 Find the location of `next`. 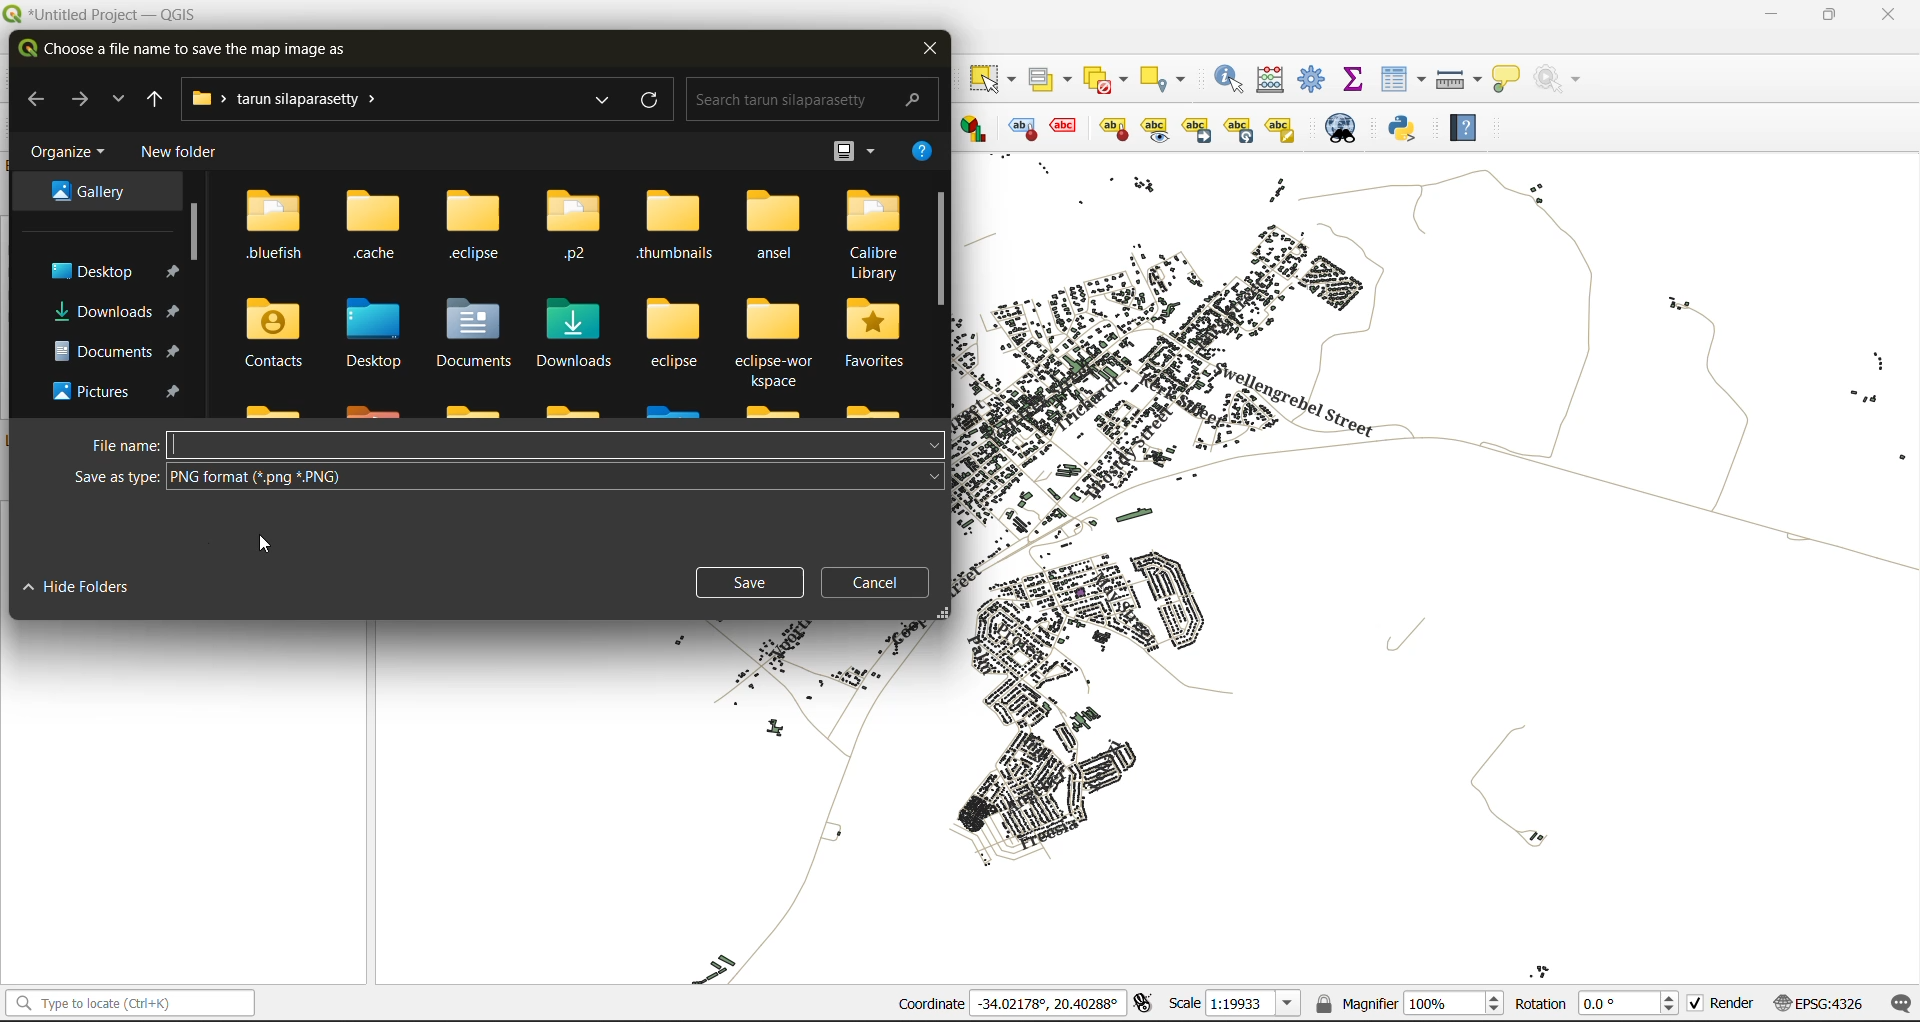

next is located at coordinates (84, 99).